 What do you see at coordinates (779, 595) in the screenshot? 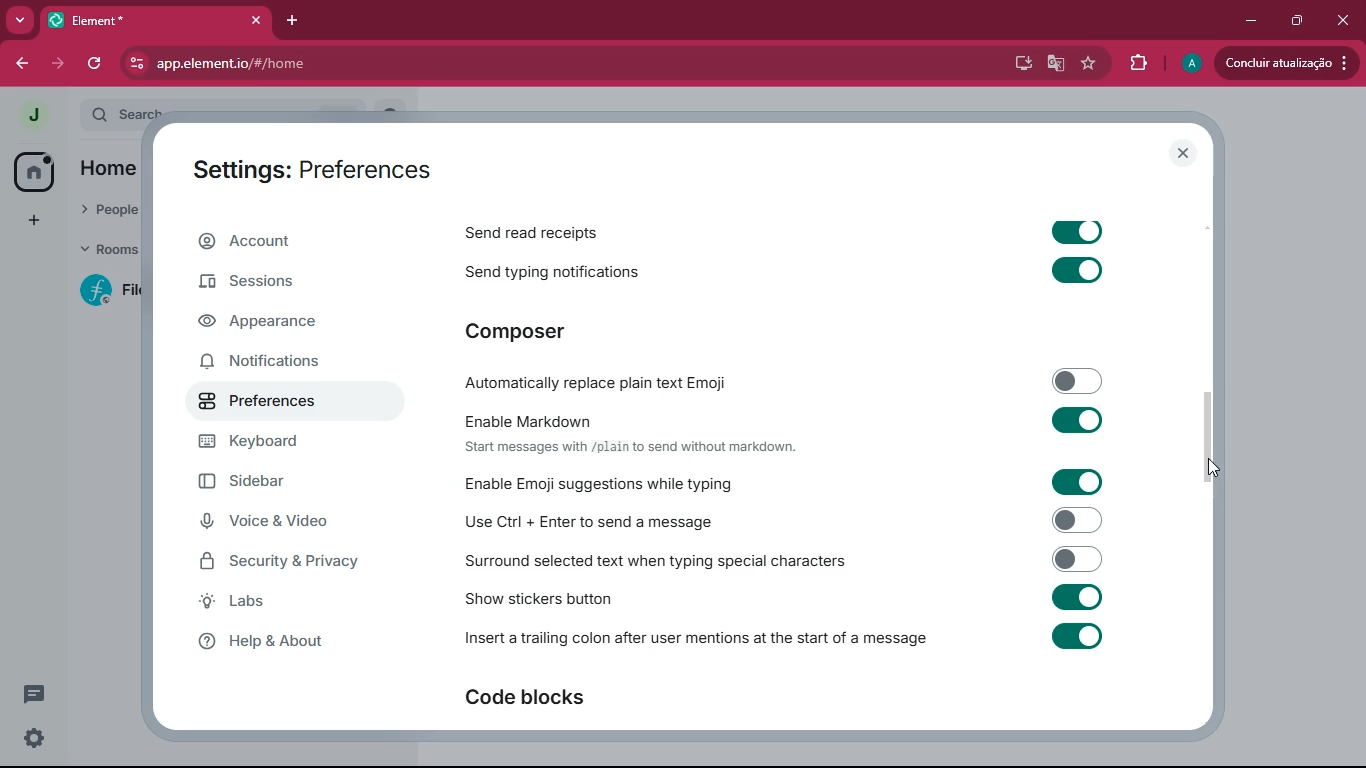
I see `show stickers button` at bounding box center [779, 595].